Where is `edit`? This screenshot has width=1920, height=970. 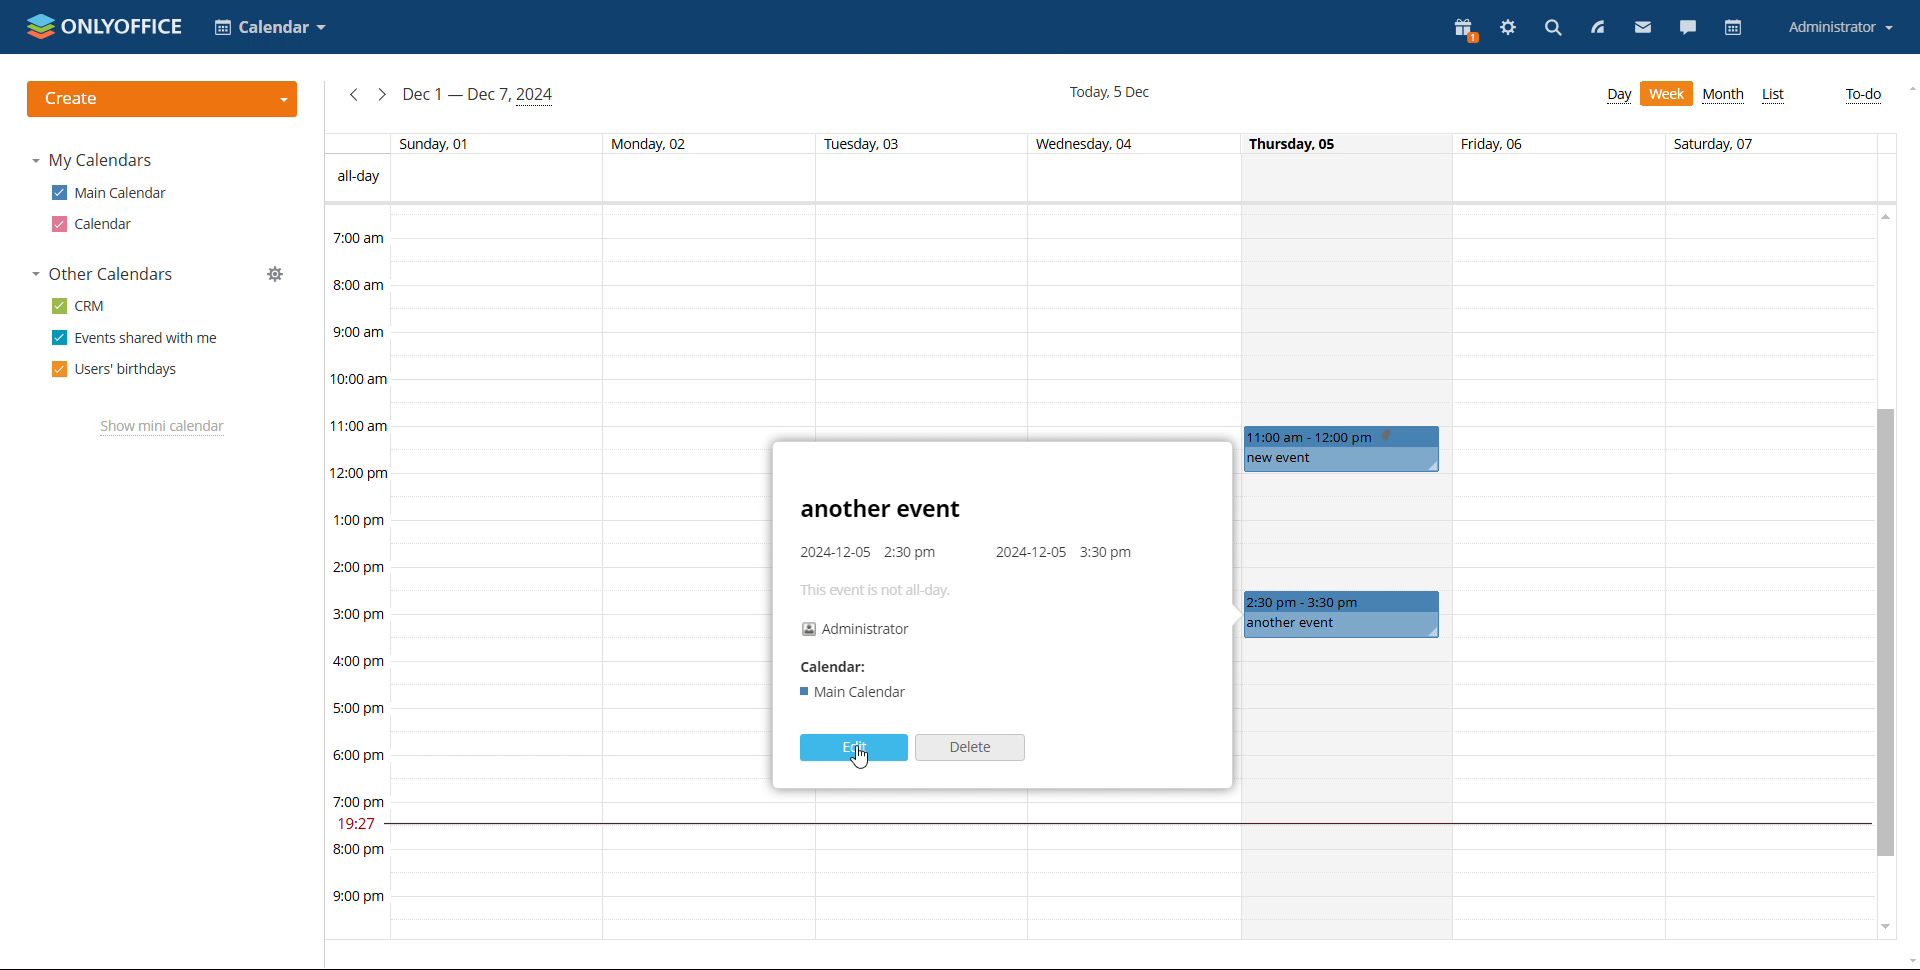
edit is located at coordinates (854, 748).